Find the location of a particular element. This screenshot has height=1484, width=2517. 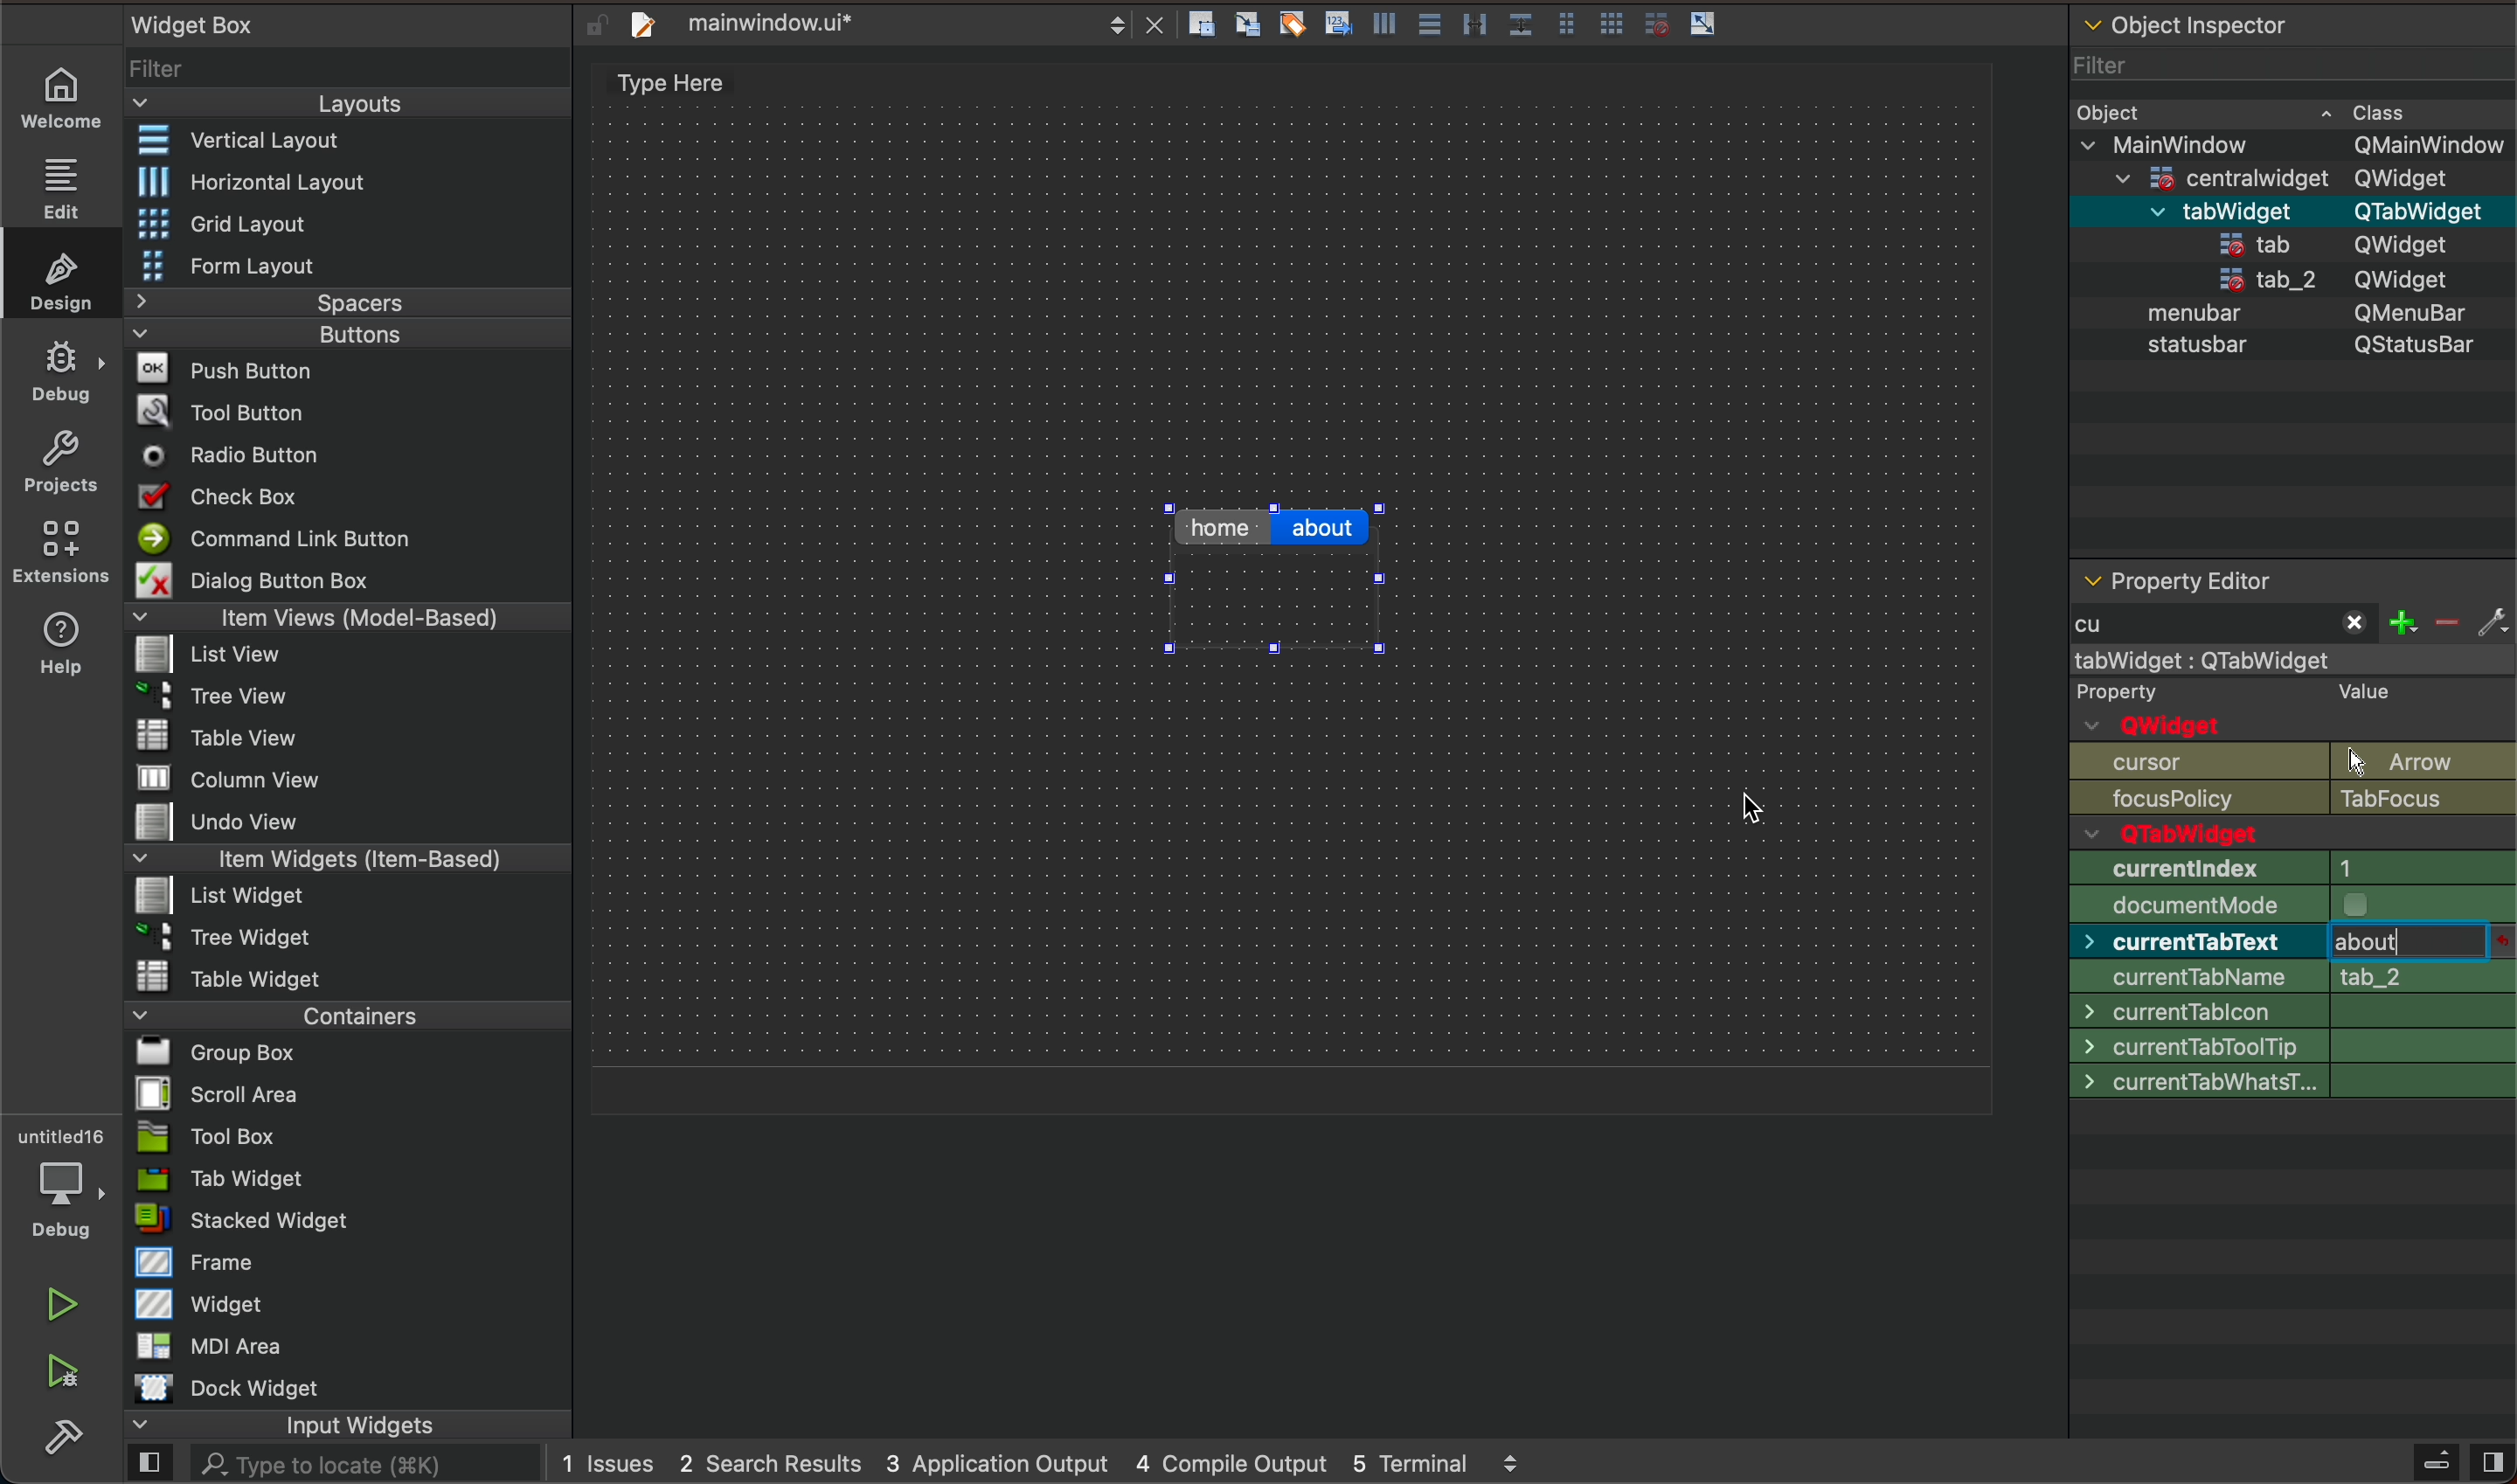

cursor is located at coordinates (1753, 816).